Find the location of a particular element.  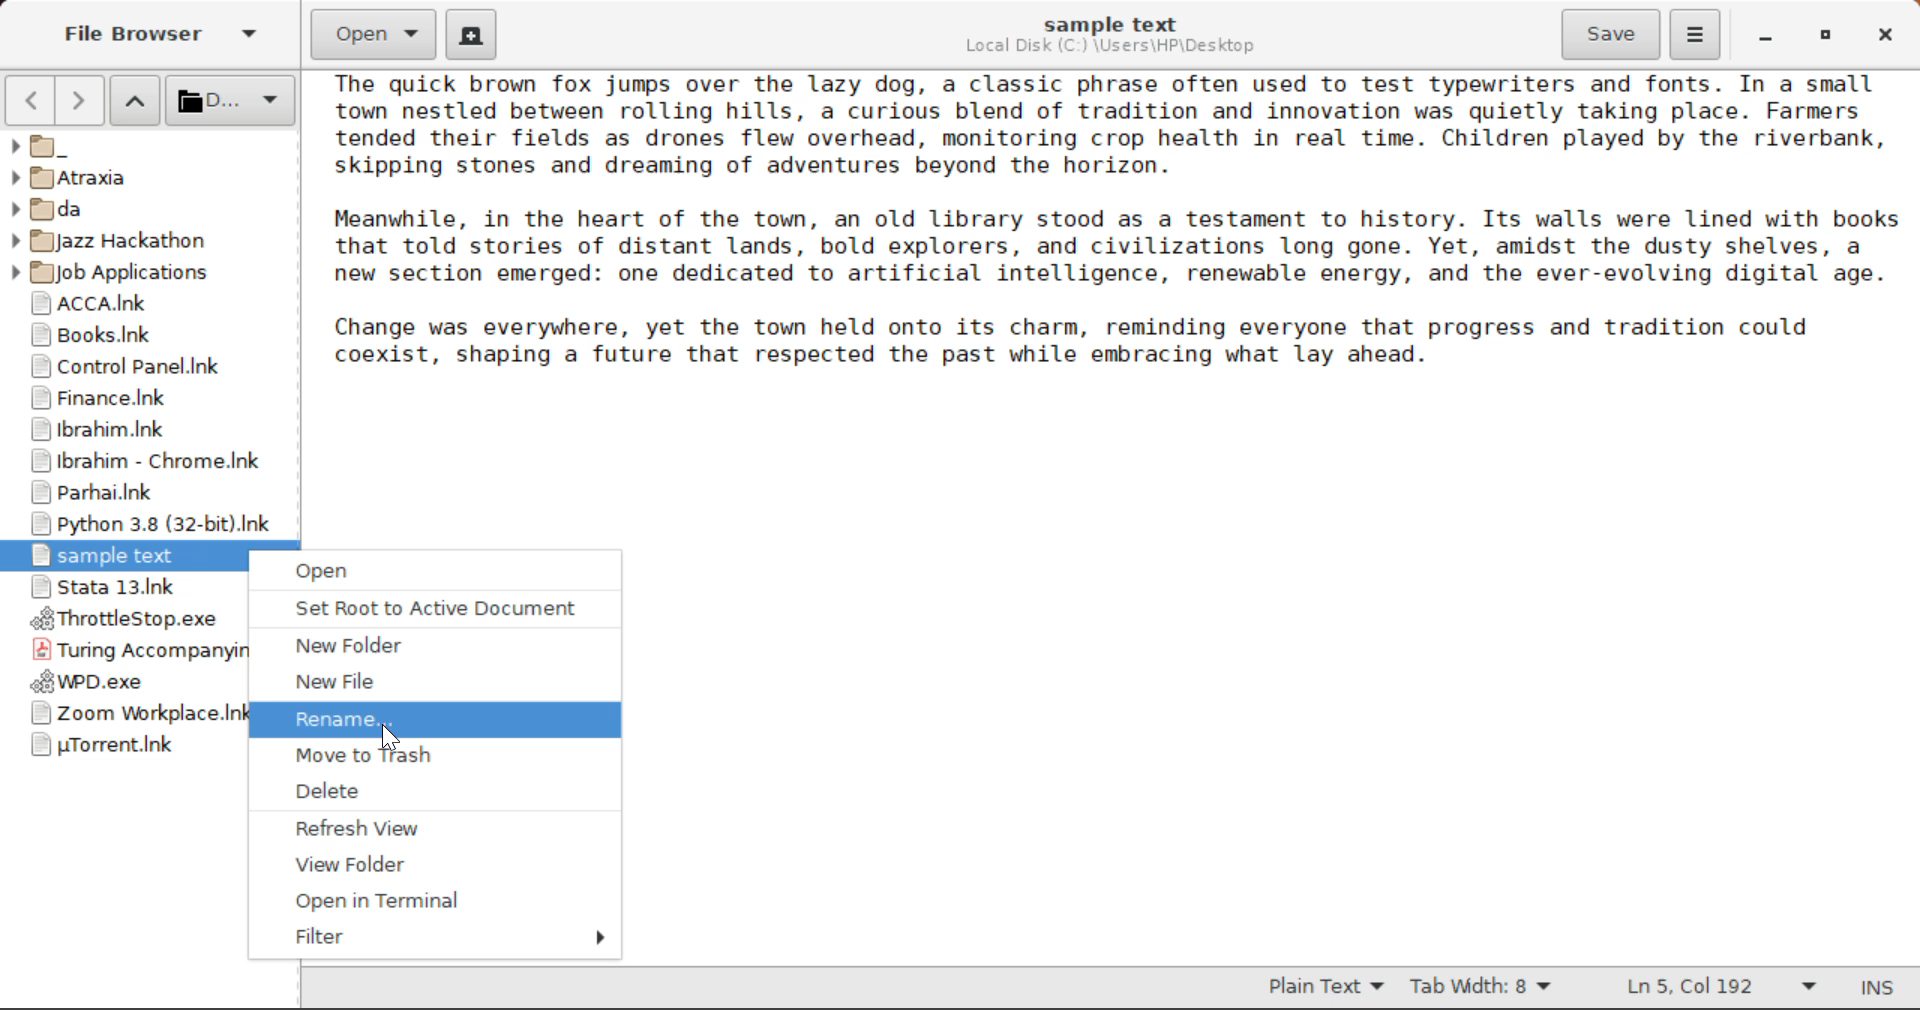

Set Root to Active Document is located at coordinates (433, 607).